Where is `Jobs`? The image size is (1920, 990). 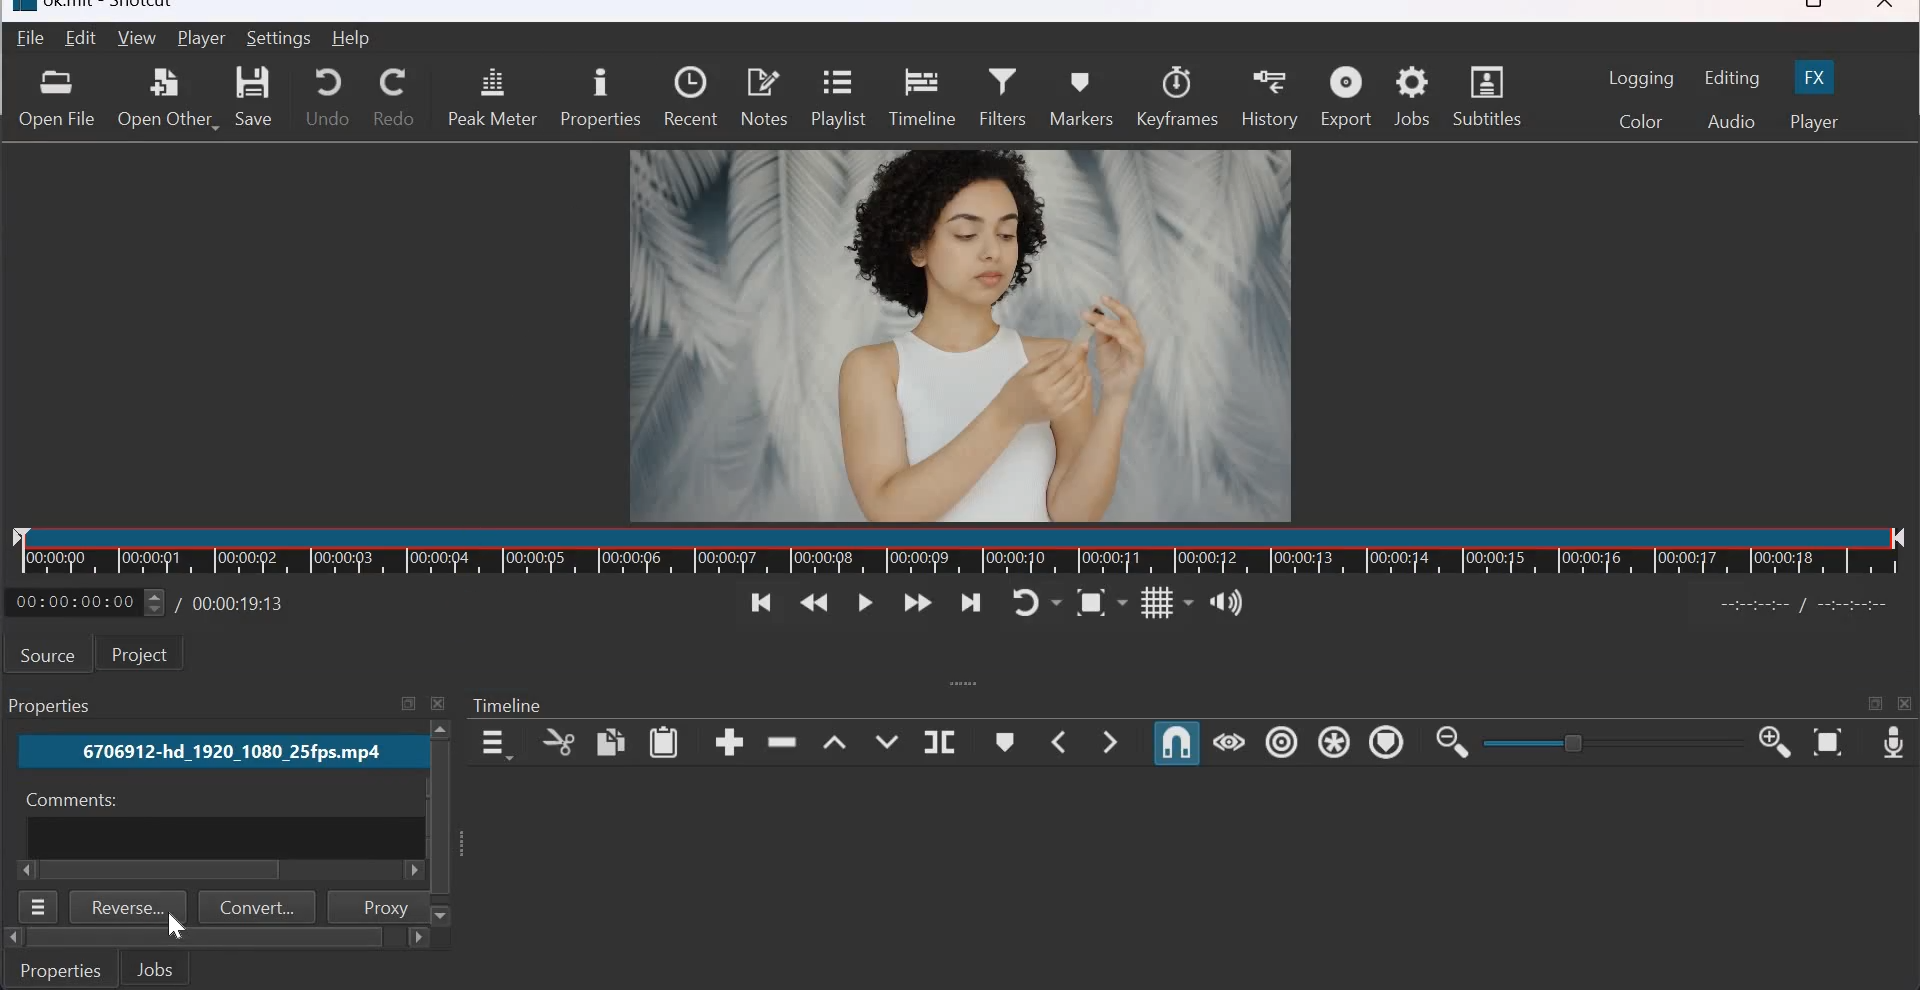
Jobs is located at coordinates (155, 968).